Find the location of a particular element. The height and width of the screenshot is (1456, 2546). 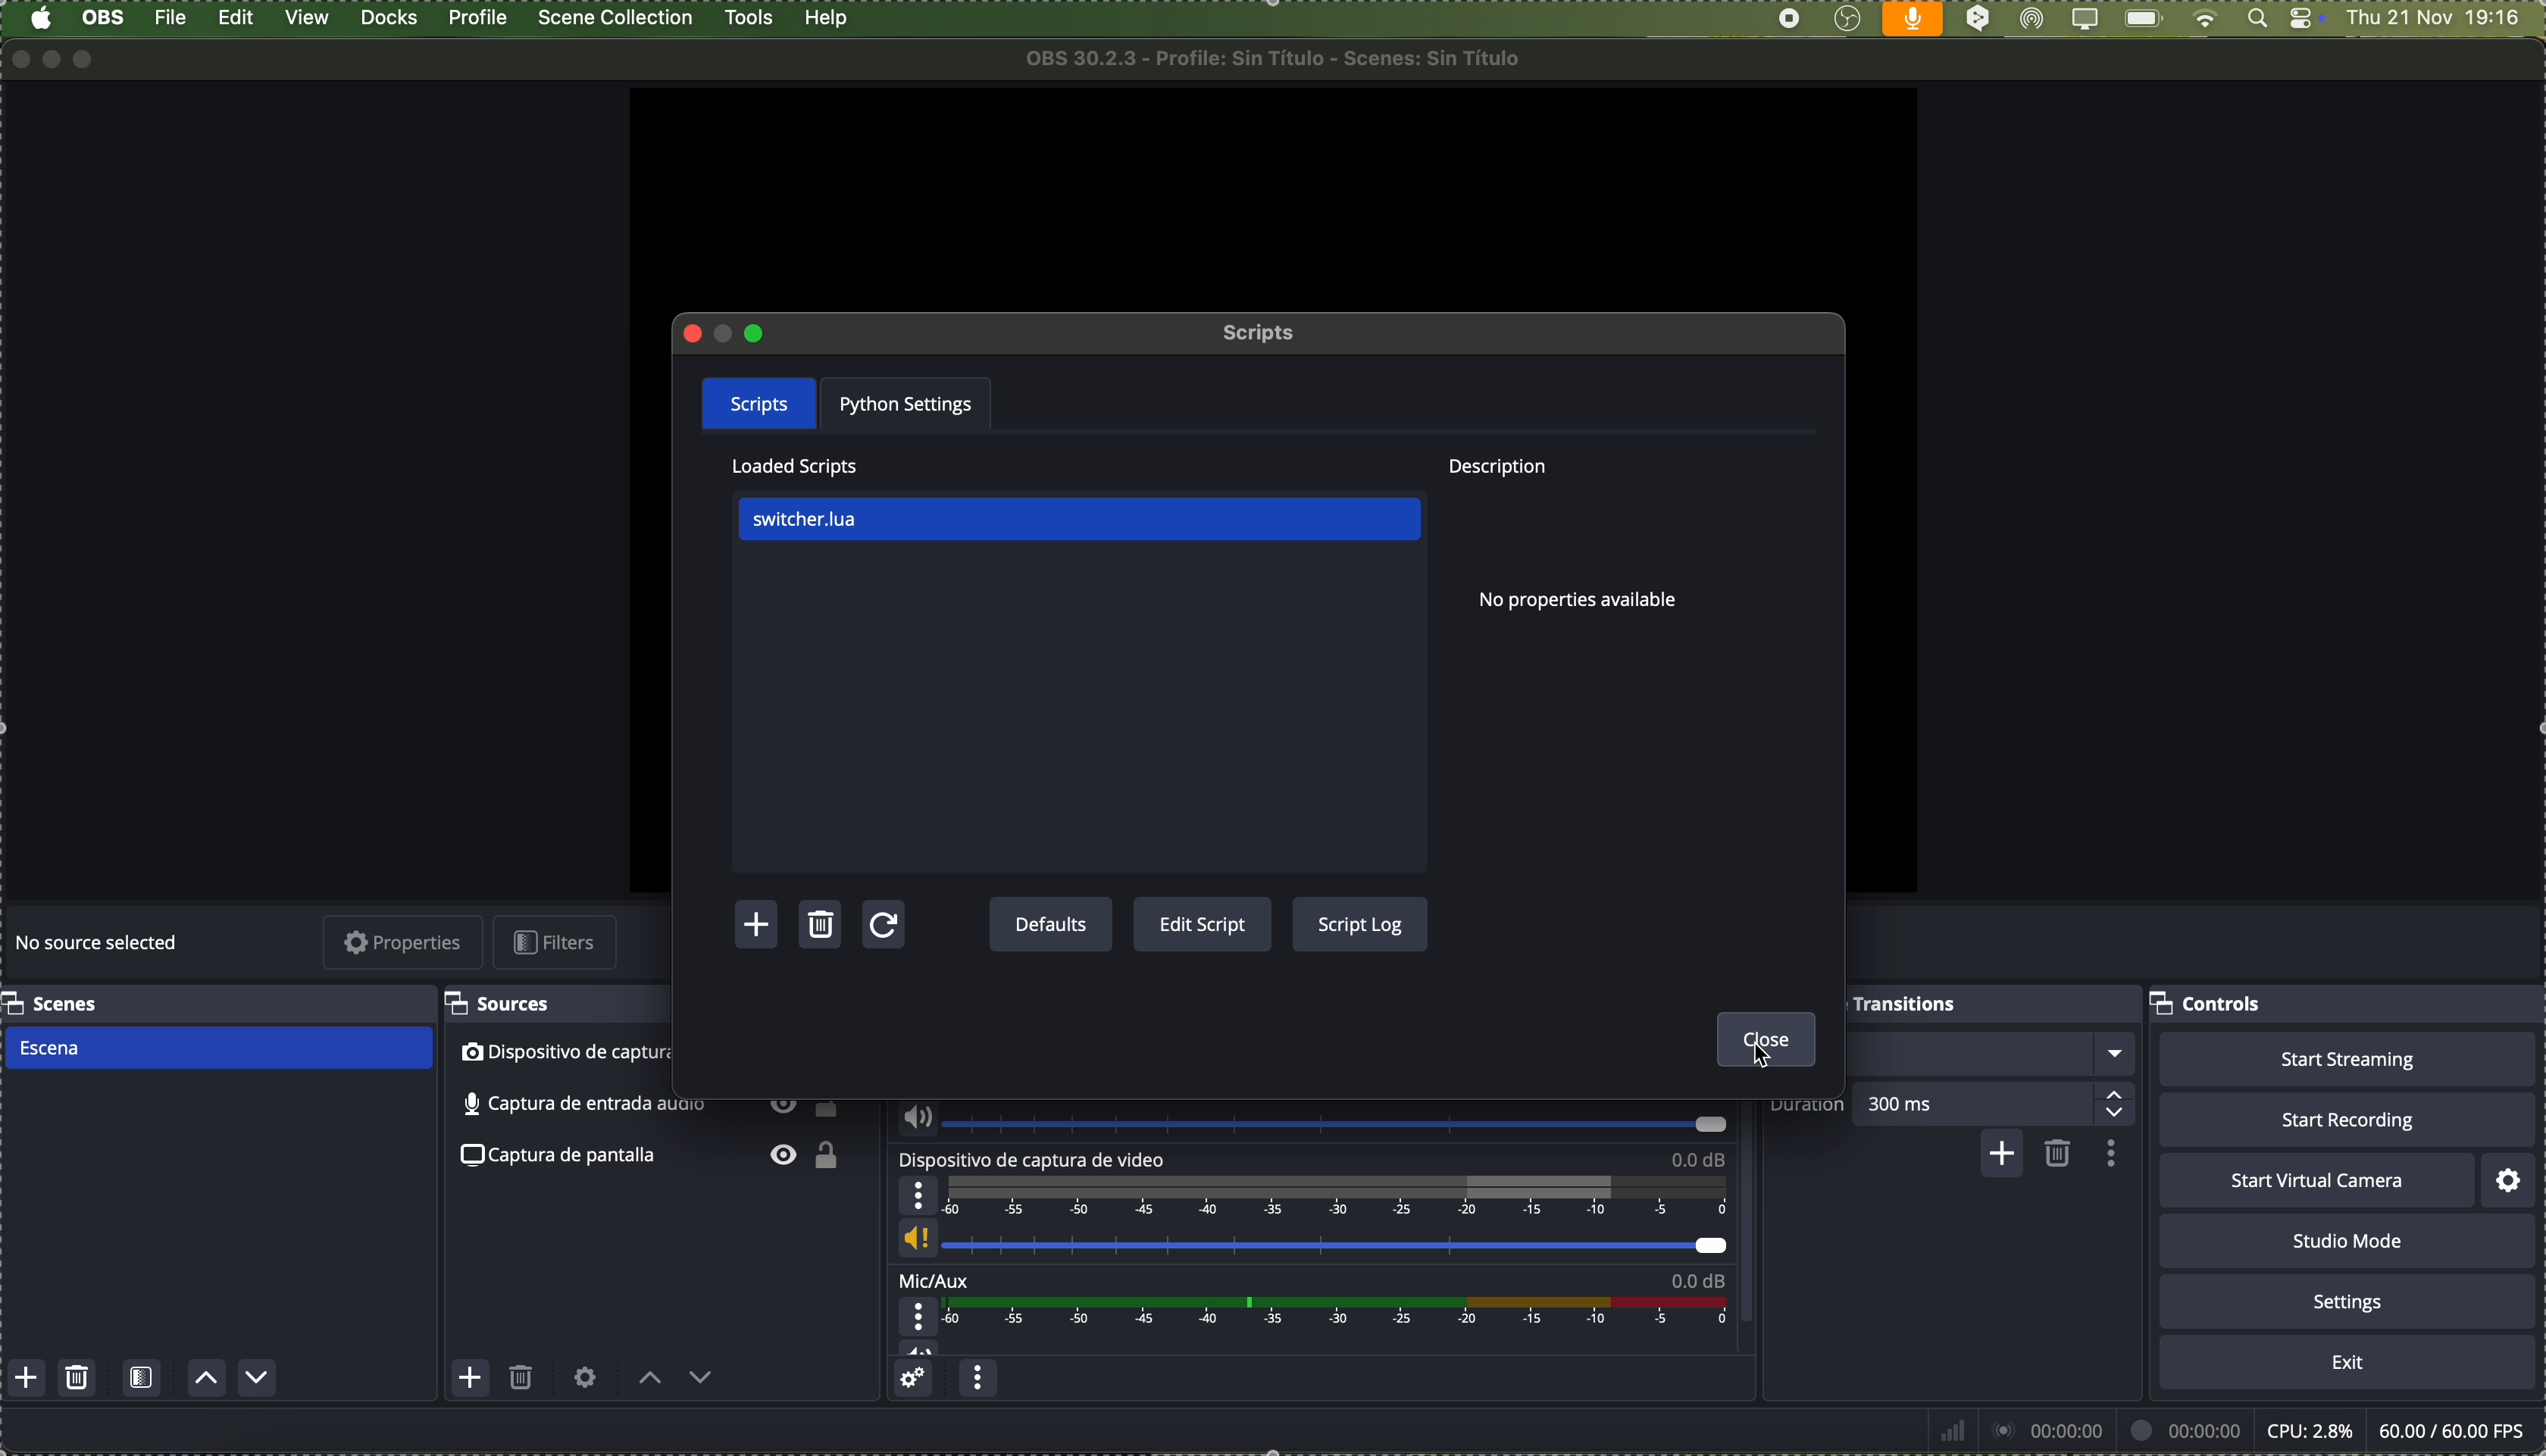

file is located at coordinates (173, 18).